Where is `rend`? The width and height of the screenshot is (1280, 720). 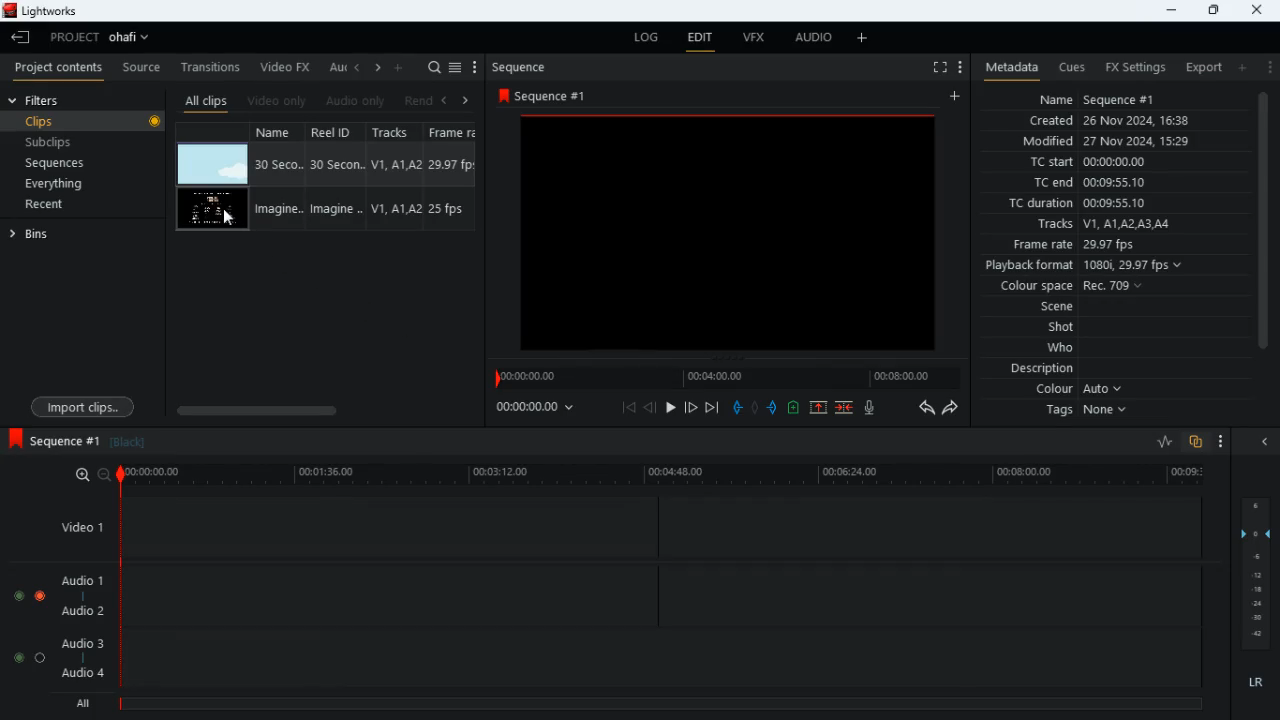 rend is located at coordinates (418, 102).